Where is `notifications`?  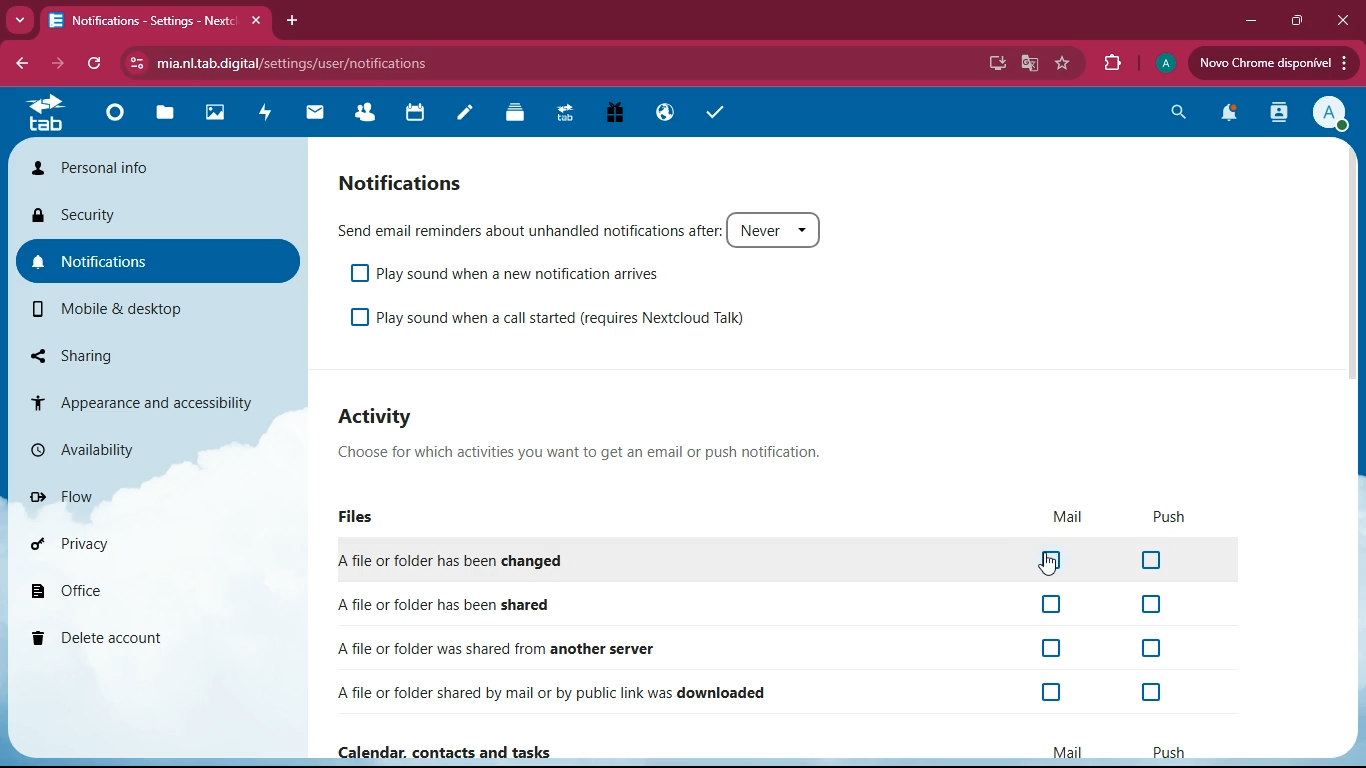 notifications is located at coordinates (429, 183).